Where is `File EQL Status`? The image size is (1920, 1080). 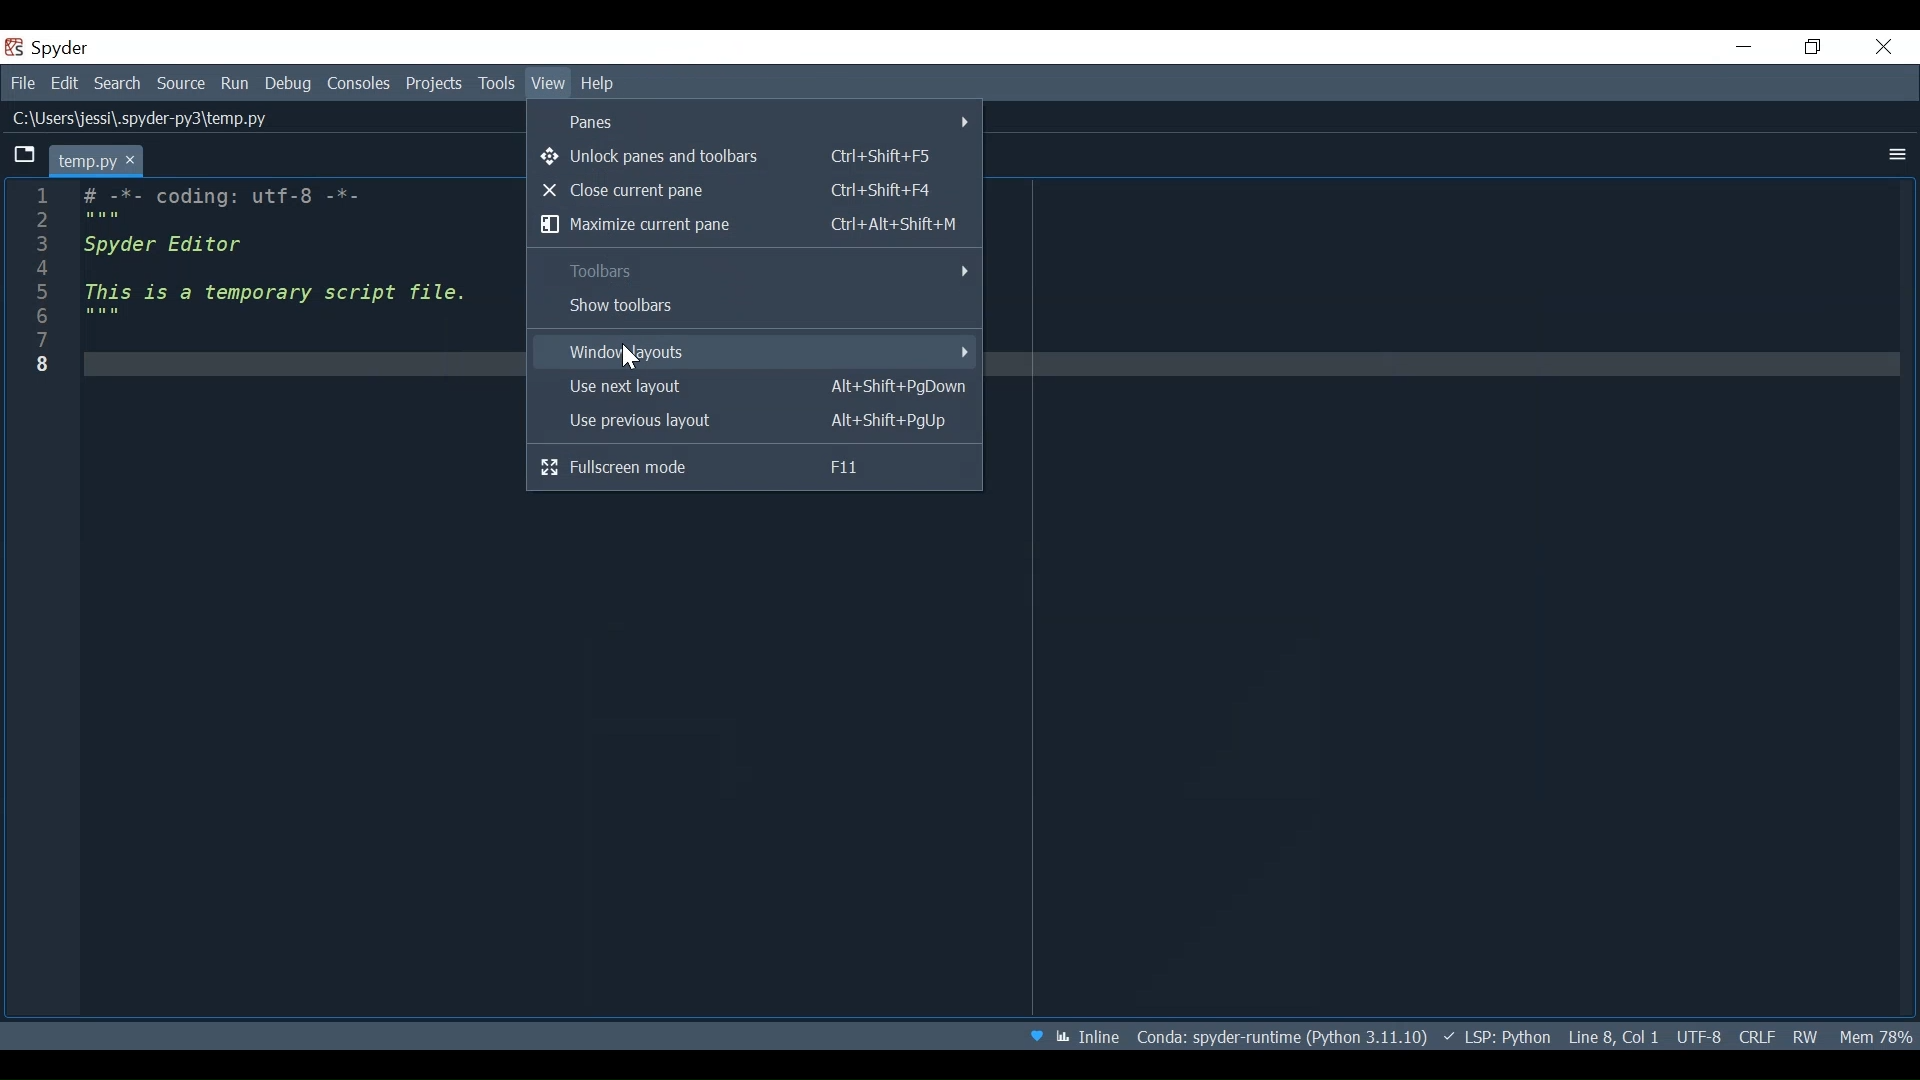 File EQL Status is located at coordinates (1759, 1037).